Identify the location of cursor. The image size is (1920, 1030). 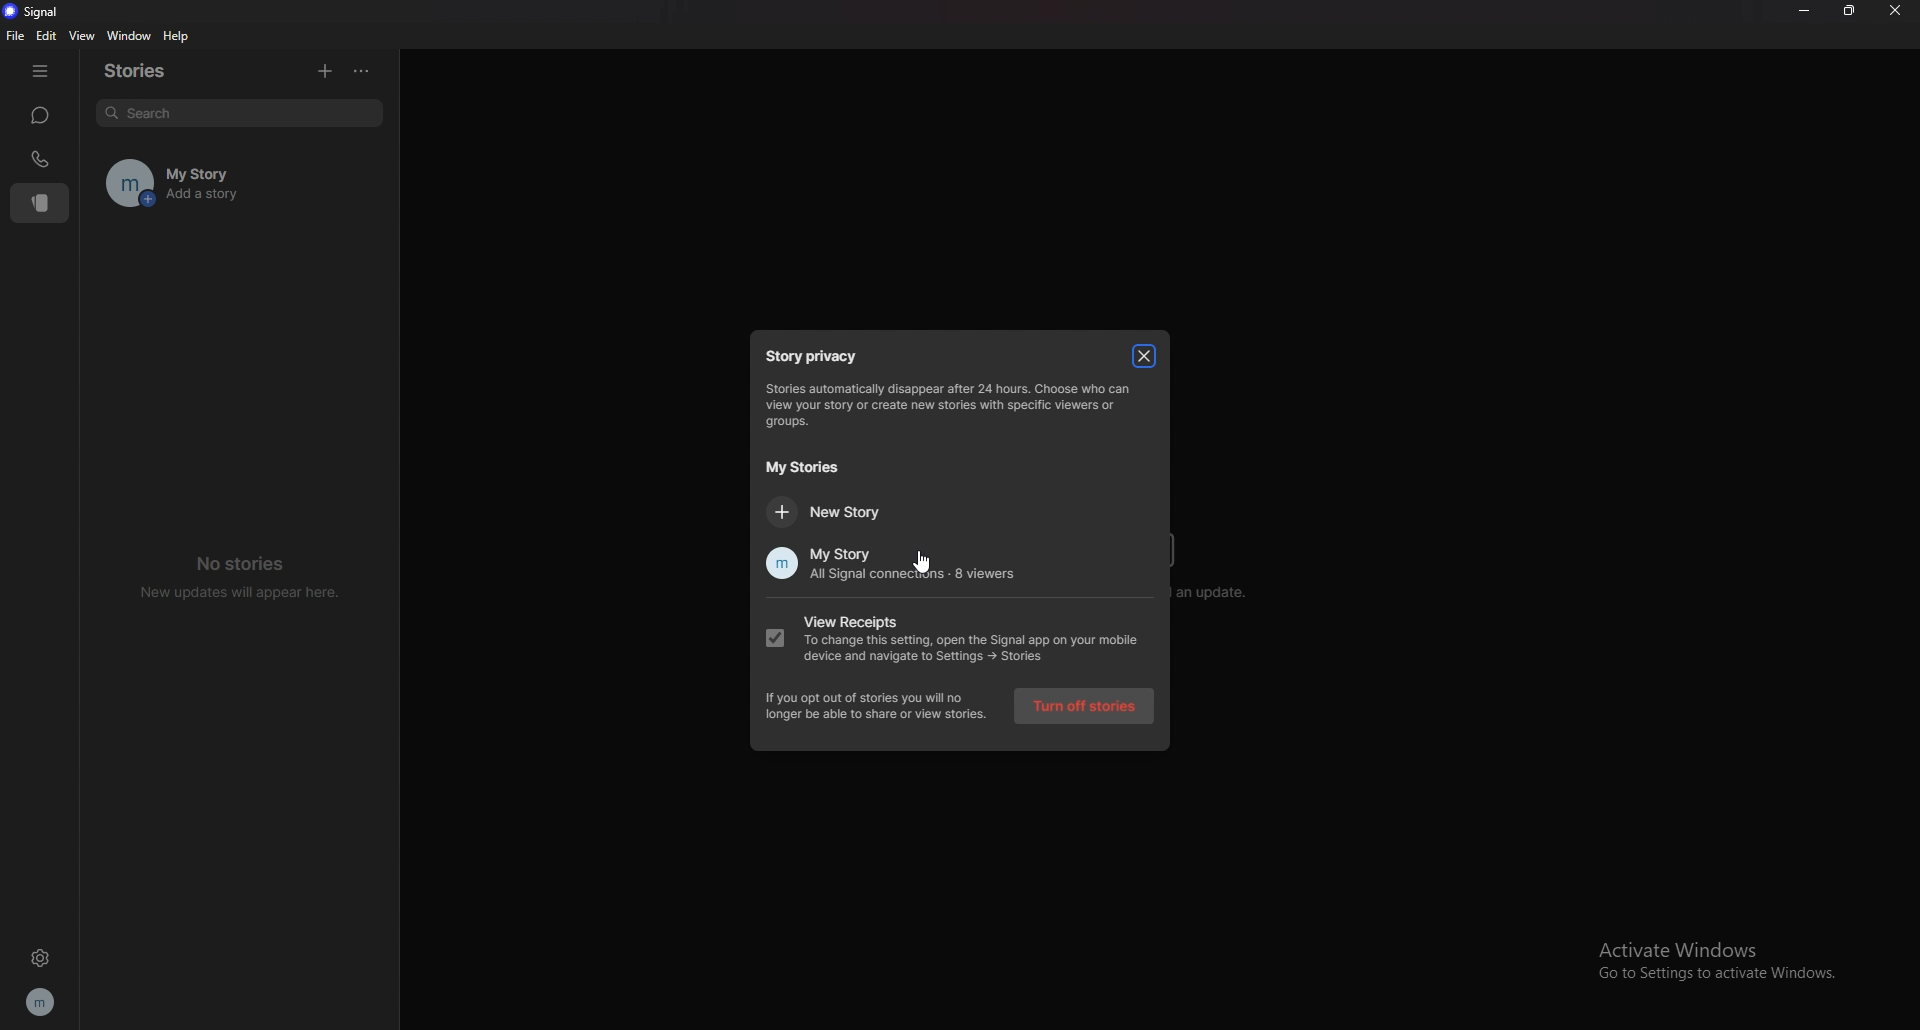
(924, 563).